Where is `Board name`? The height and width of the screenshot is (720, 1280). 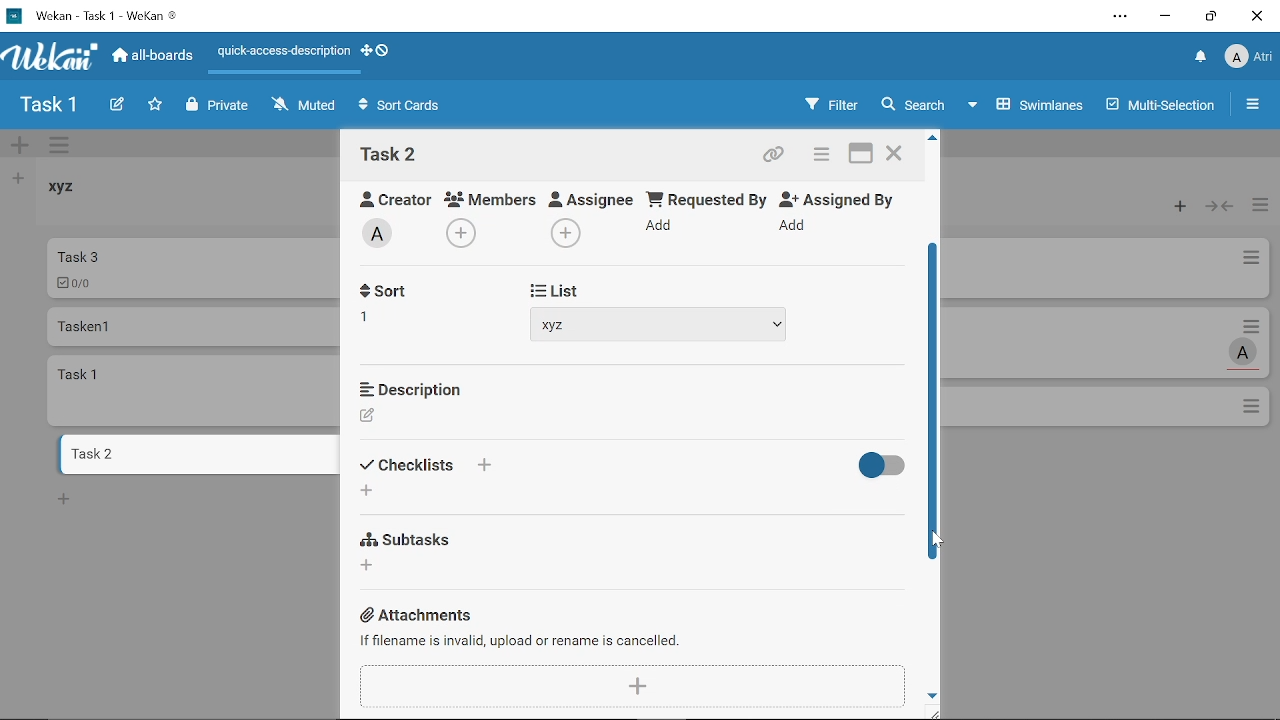 Board name is located at coordinates (48, 105).